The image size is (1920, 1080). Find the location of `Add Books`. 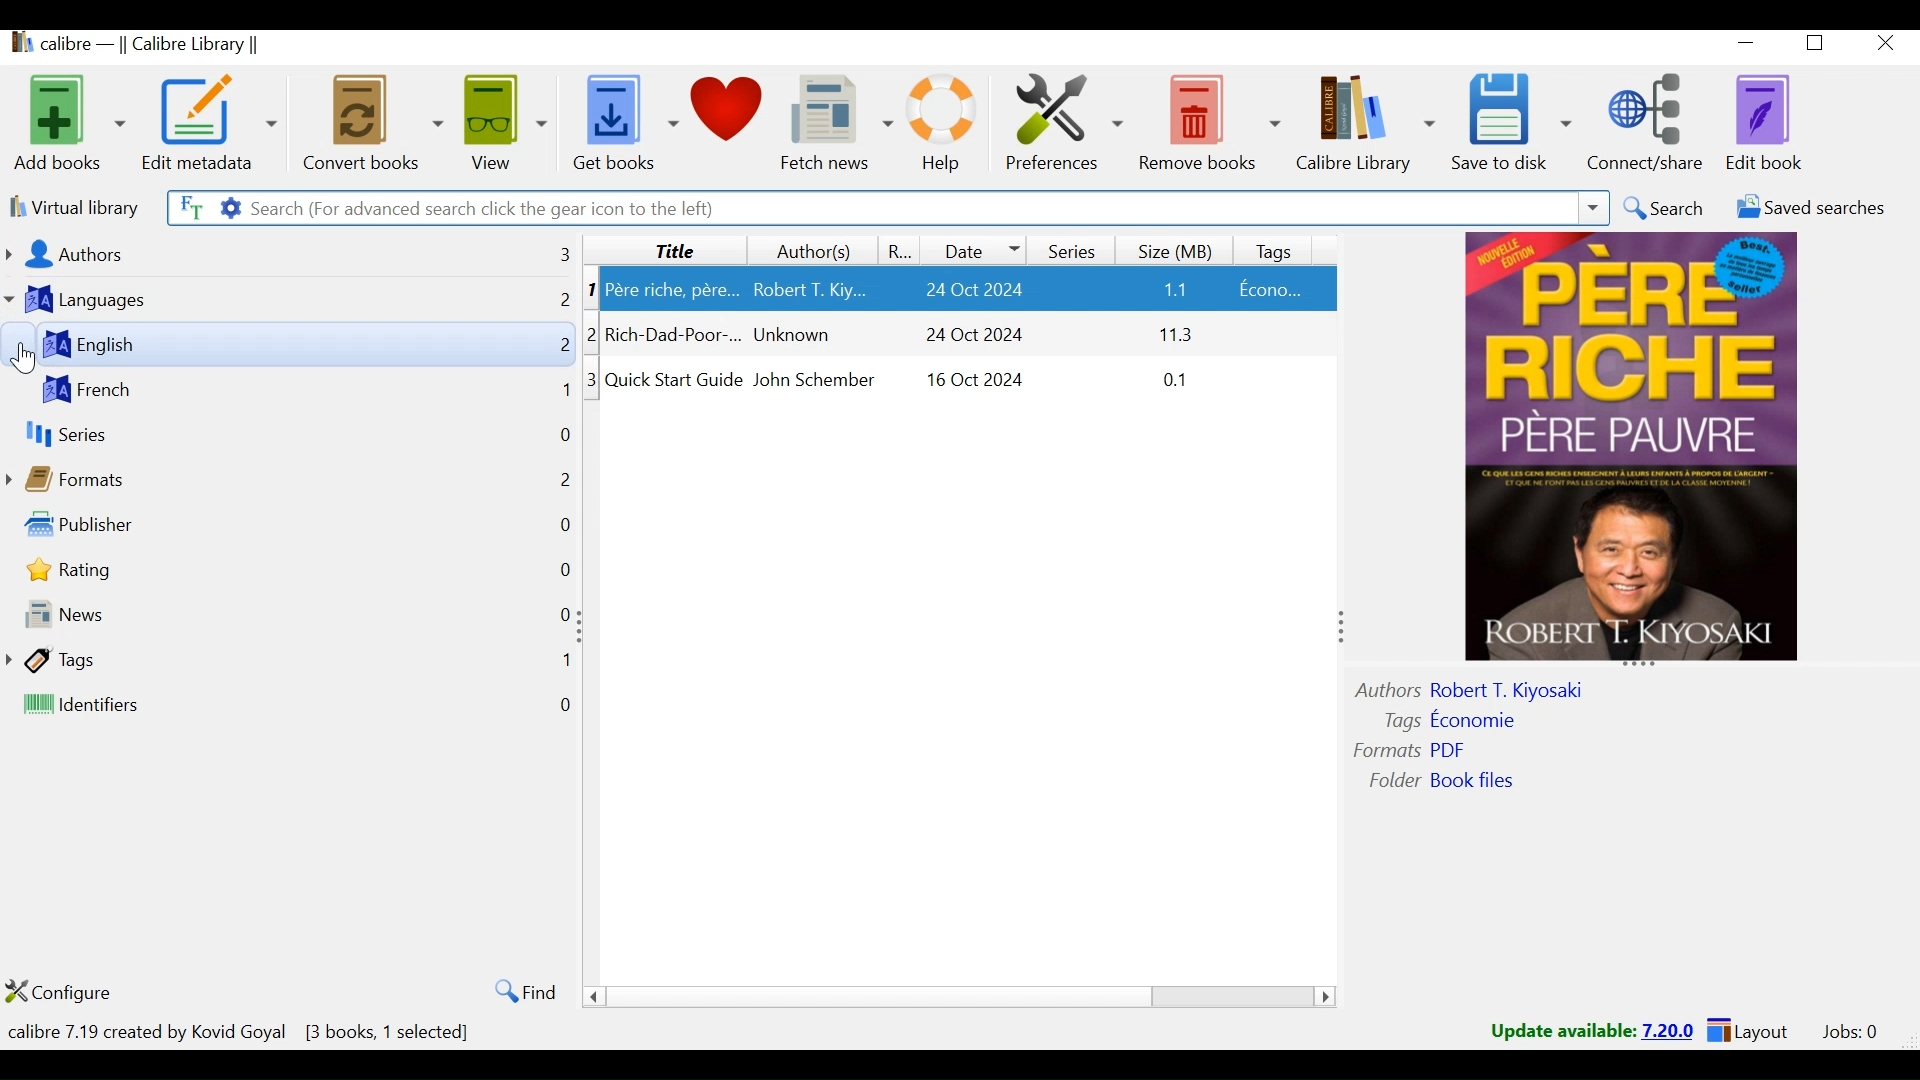

Add Books is located at coordinates (68, 121).